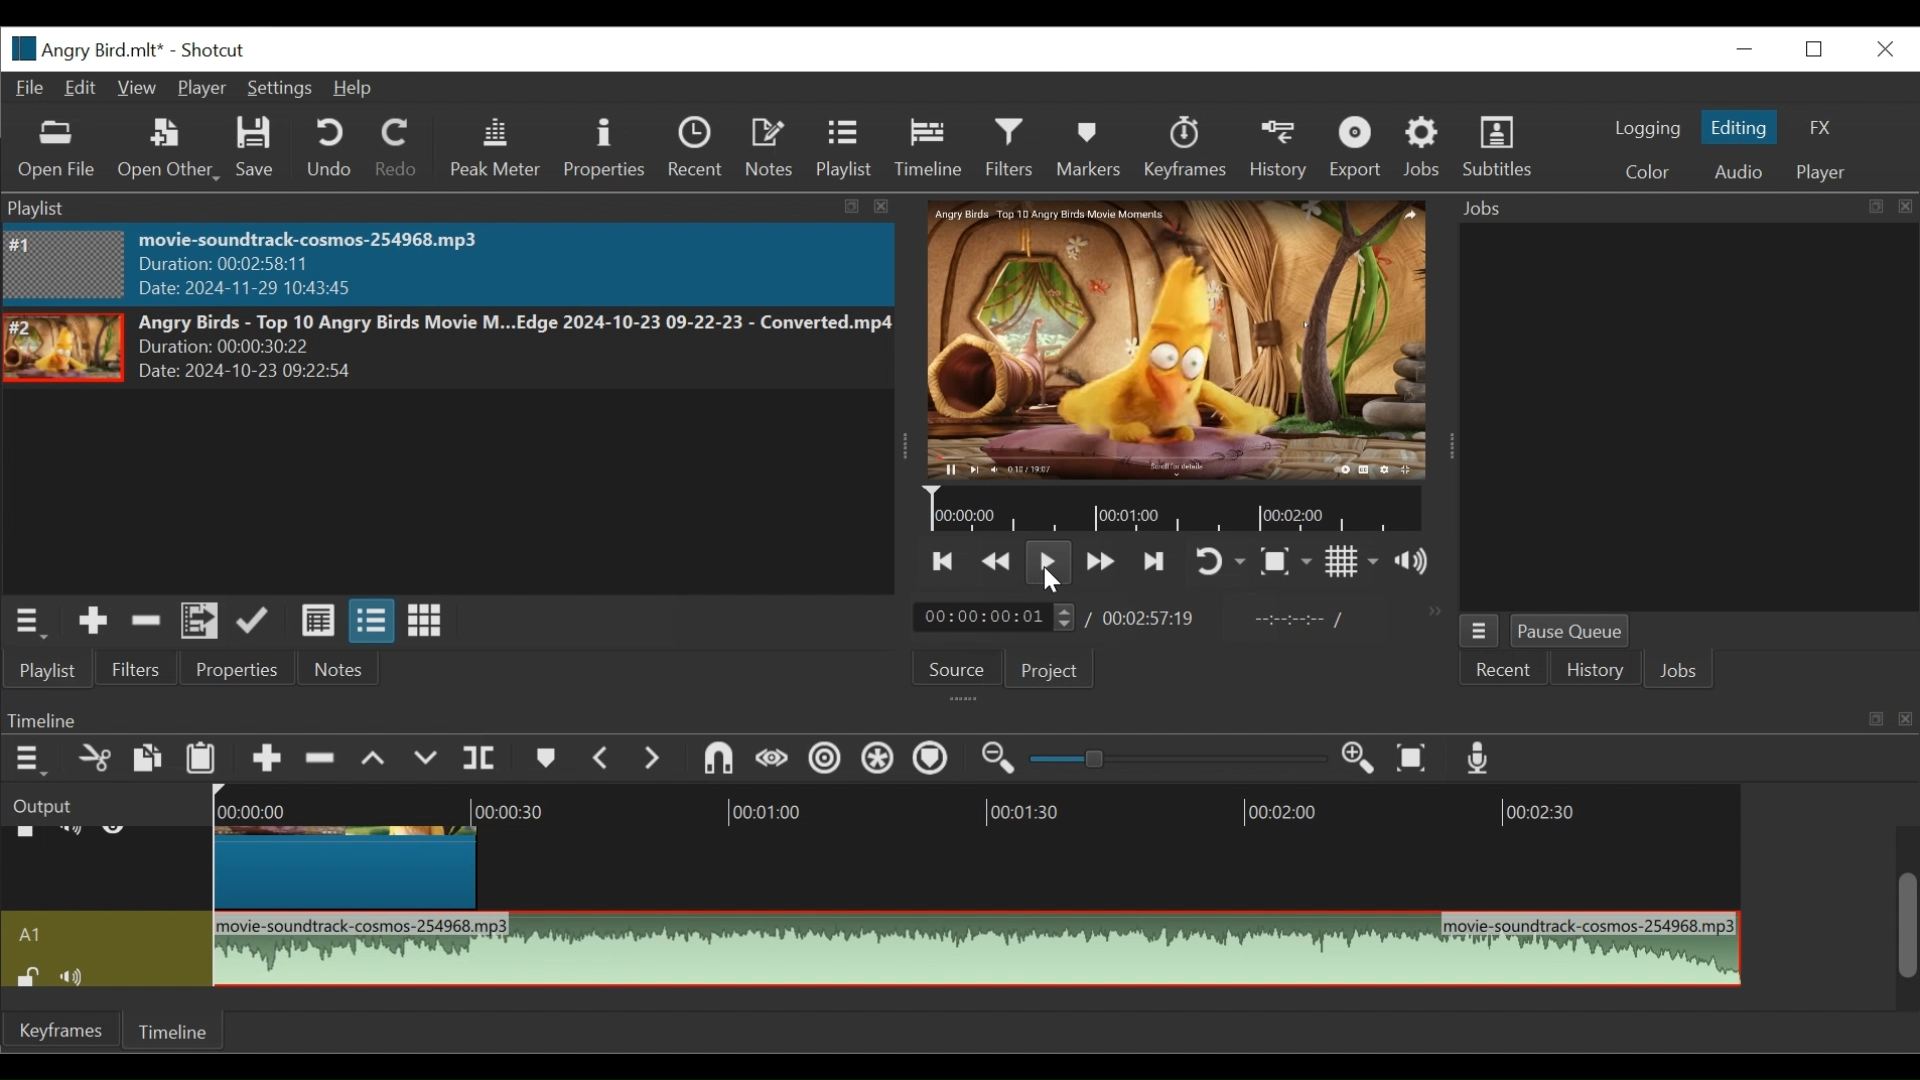 The width and height of the screenshot is (1920, 1080). Describe the element at coordinates (151, 760) in the screenshot. I see `Copy` at that location.